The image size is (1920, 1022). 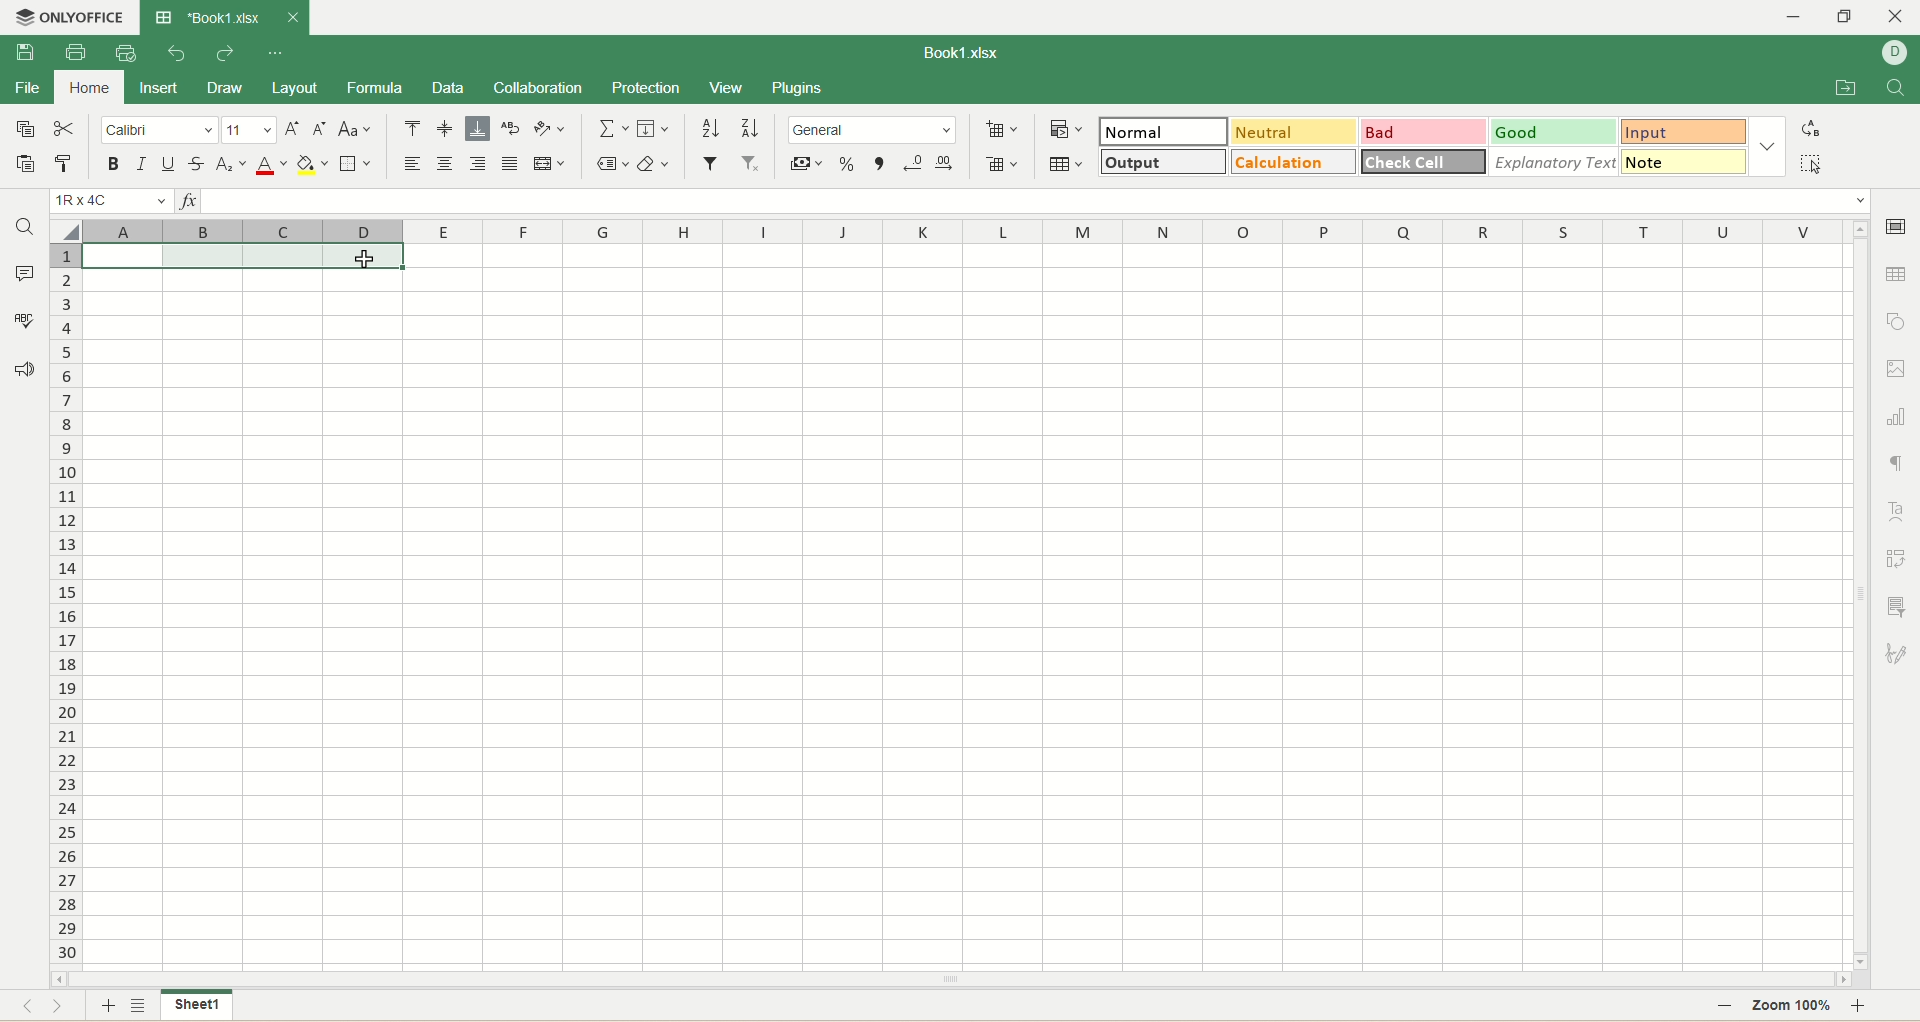 What do you see at coordinates (27, 163) in the screenshot?
I see `paste` at bounding box center [27, 163].